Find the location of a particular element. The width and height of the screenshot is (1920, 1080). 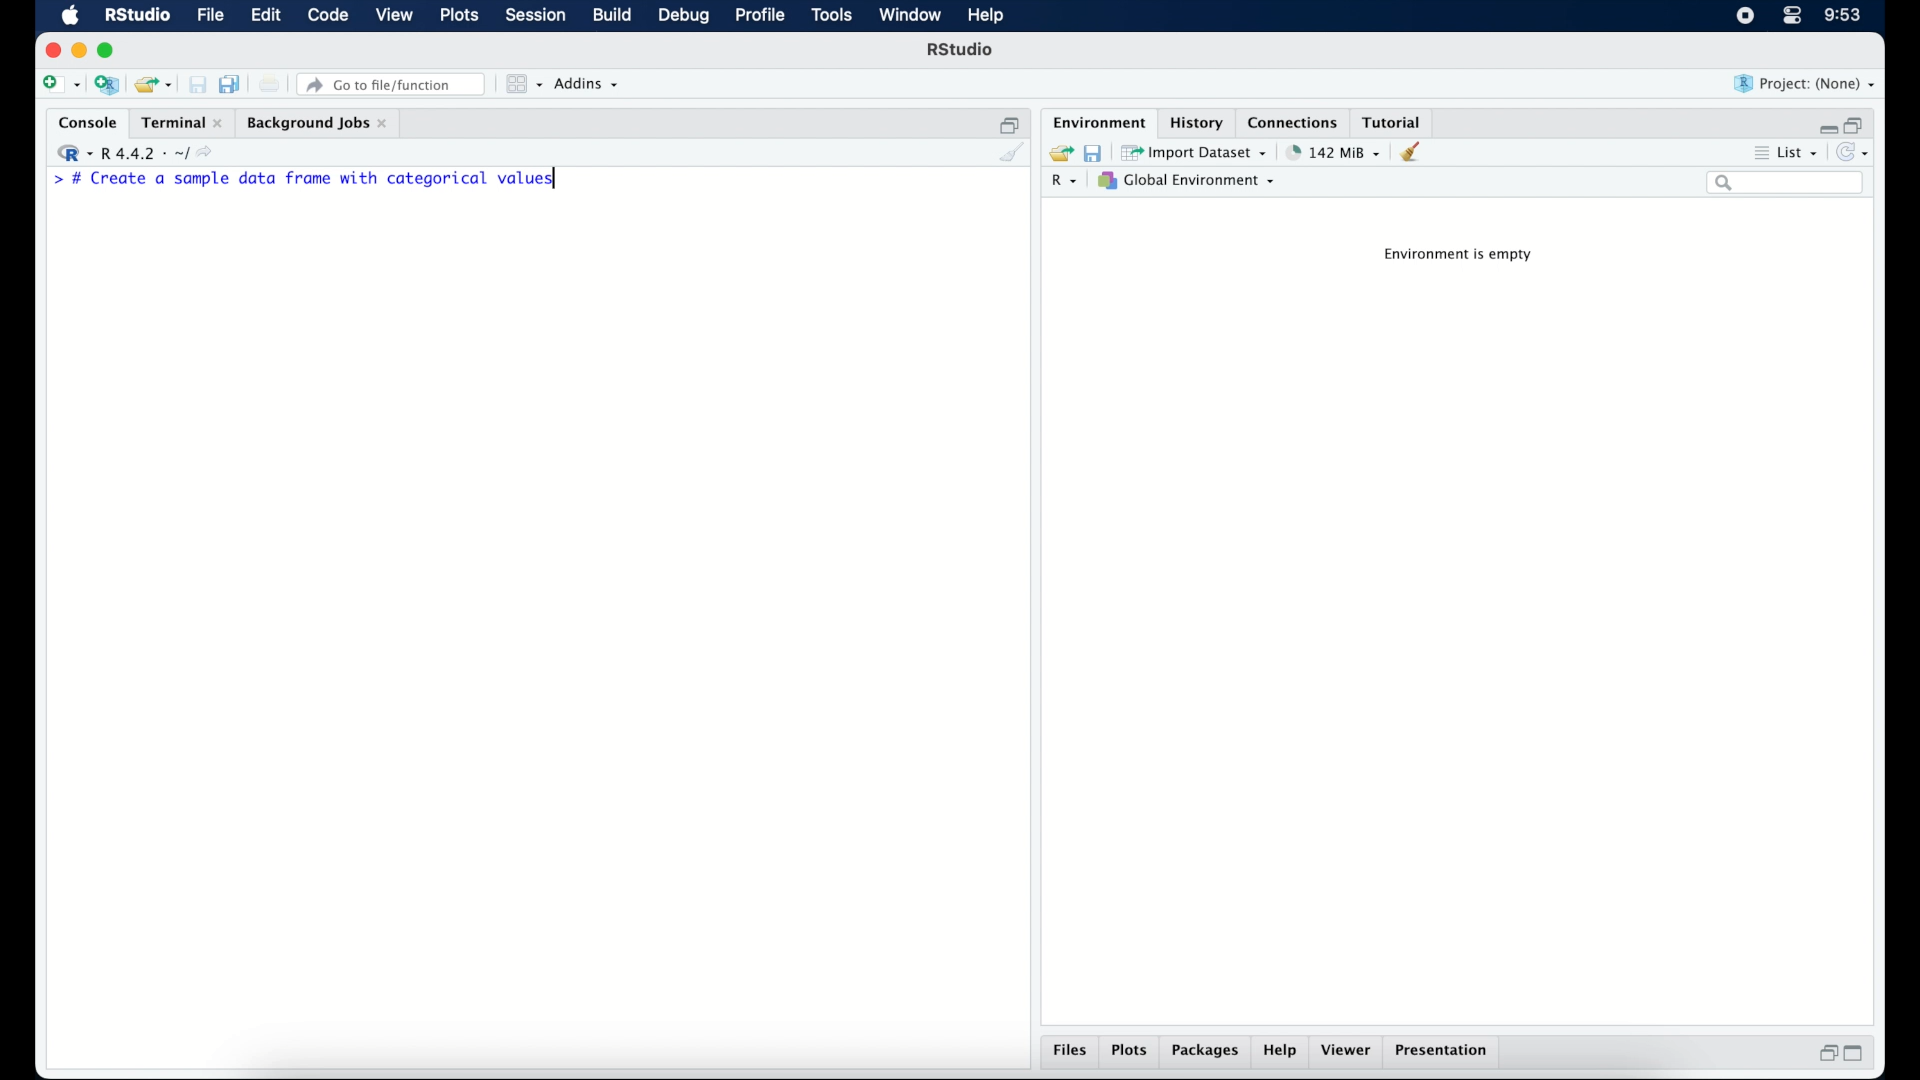

print is located at coordinates (270, 84).